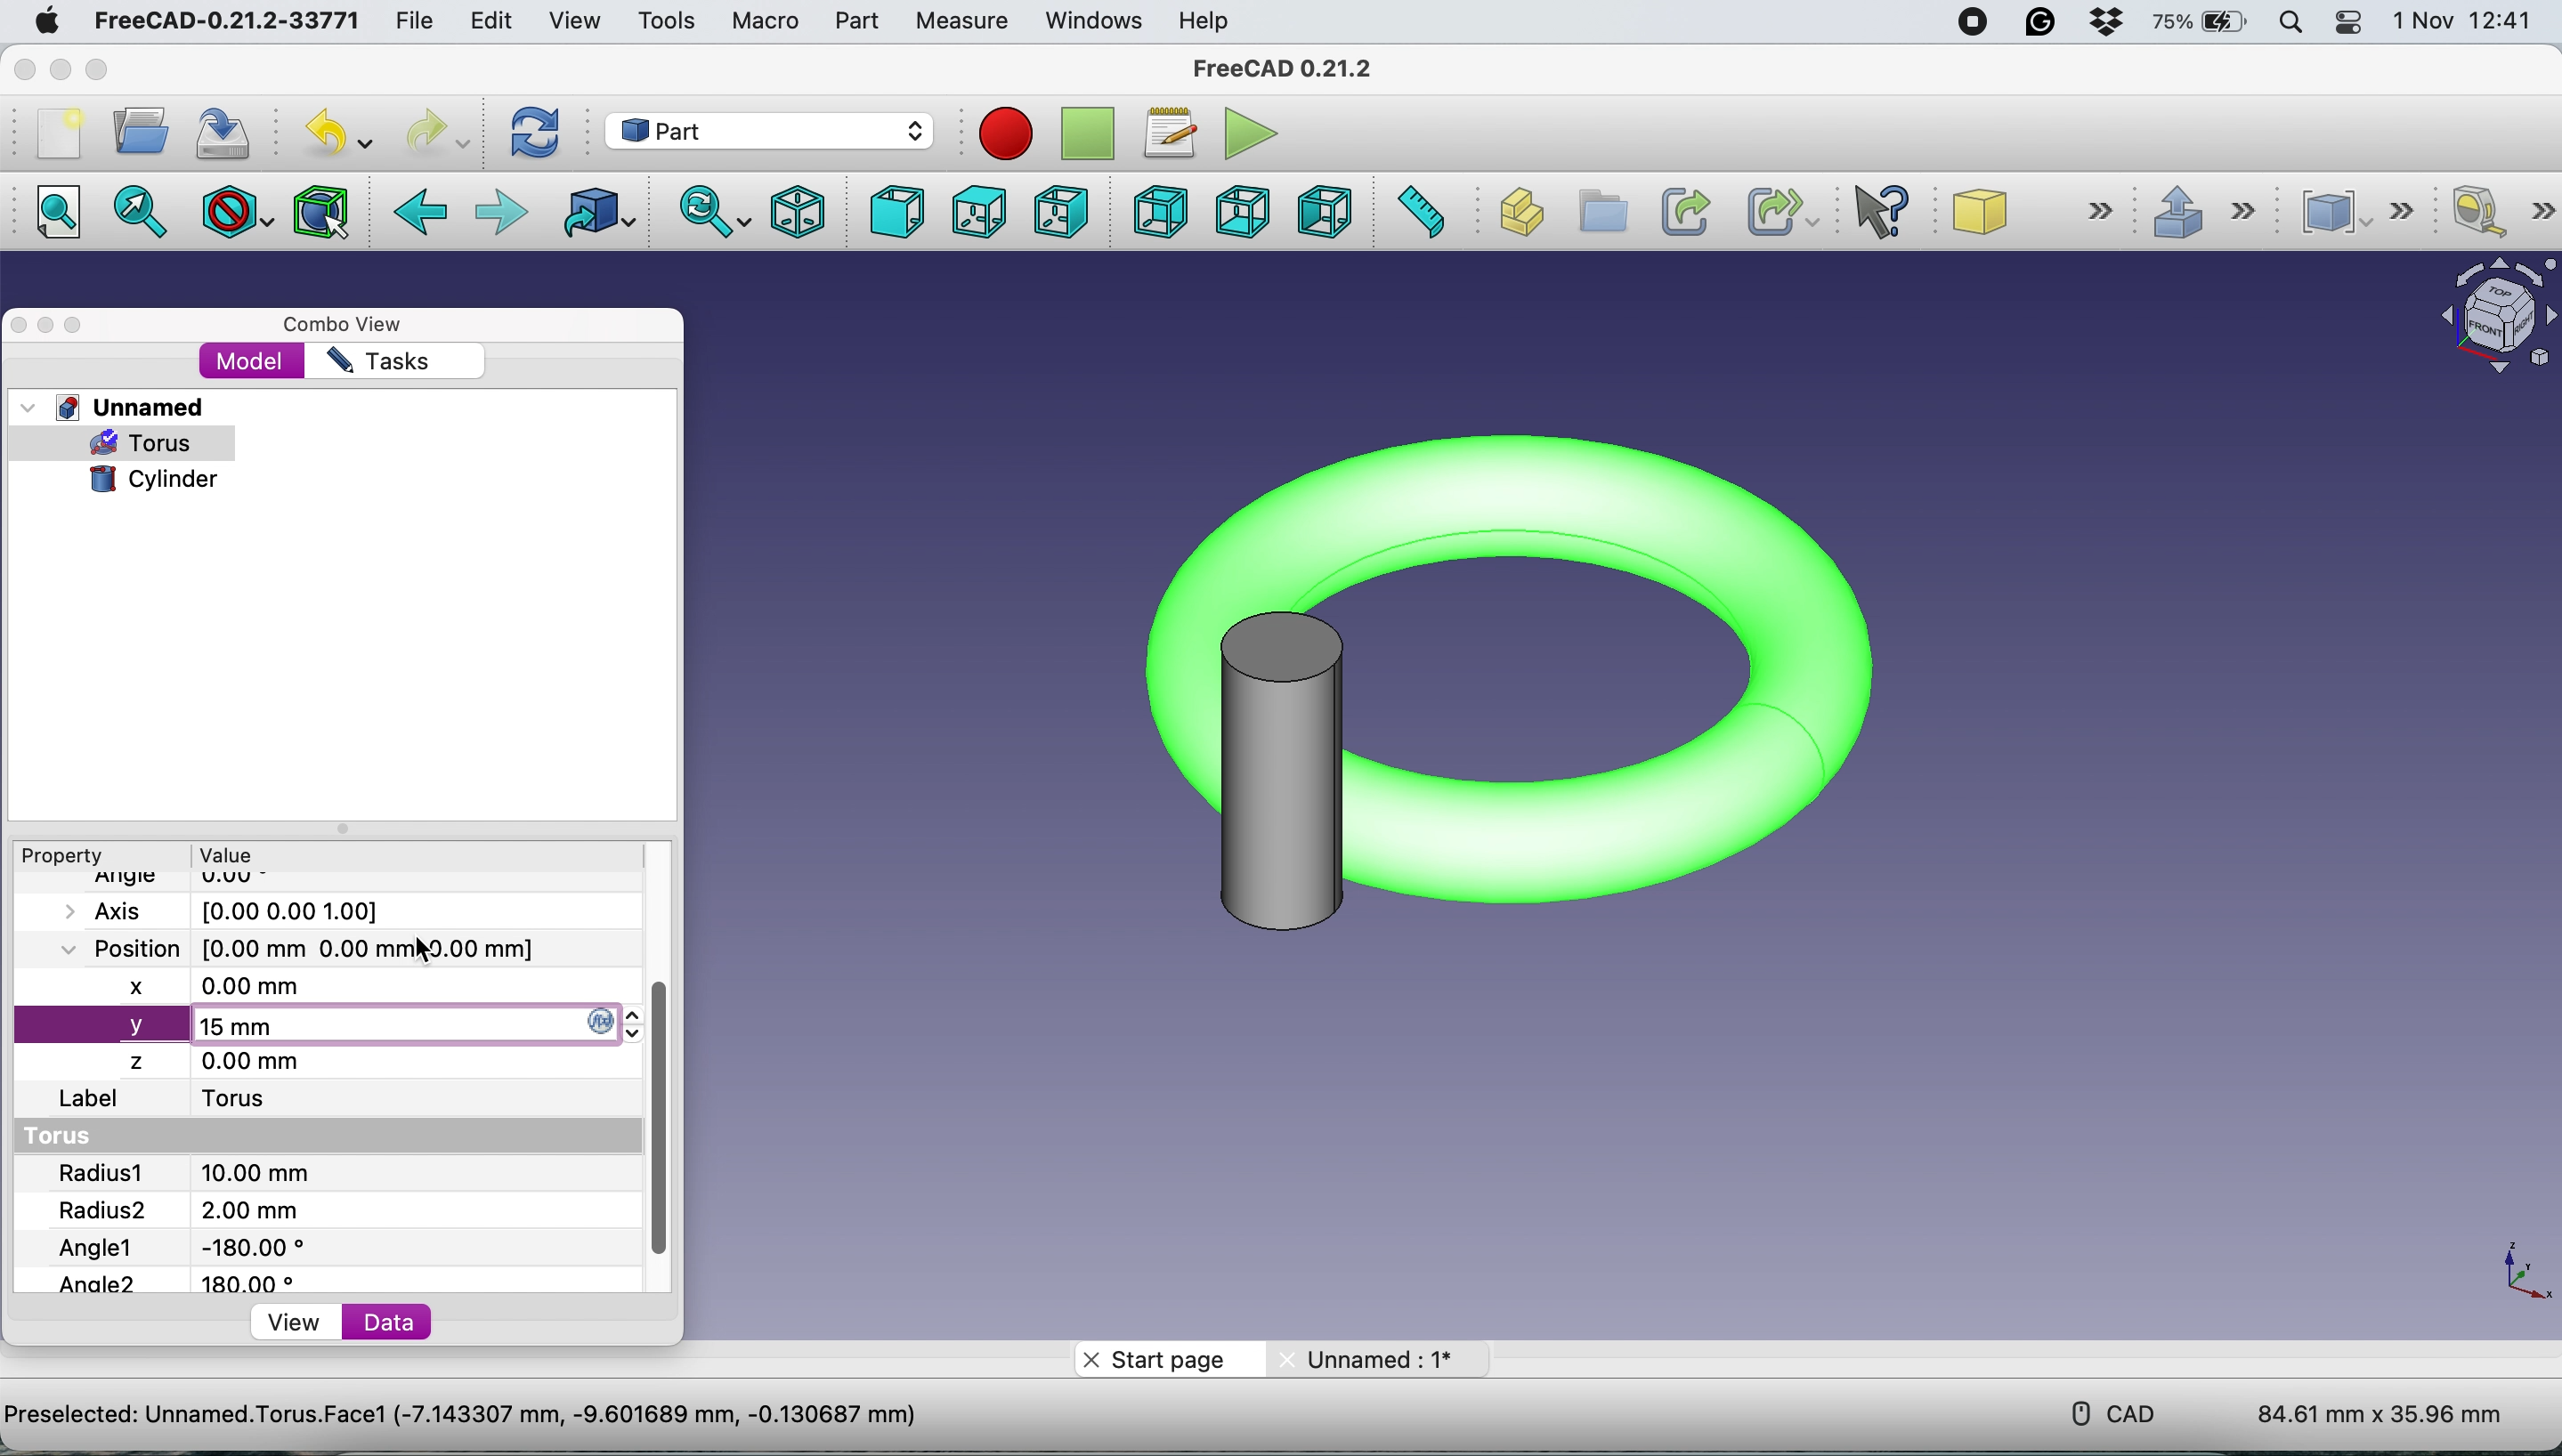 The image size is (2562, 1456). What do you see at coordinates (1424, 212) in the screenshot?
I see `measure distance` at bounding box center [1424, 212].